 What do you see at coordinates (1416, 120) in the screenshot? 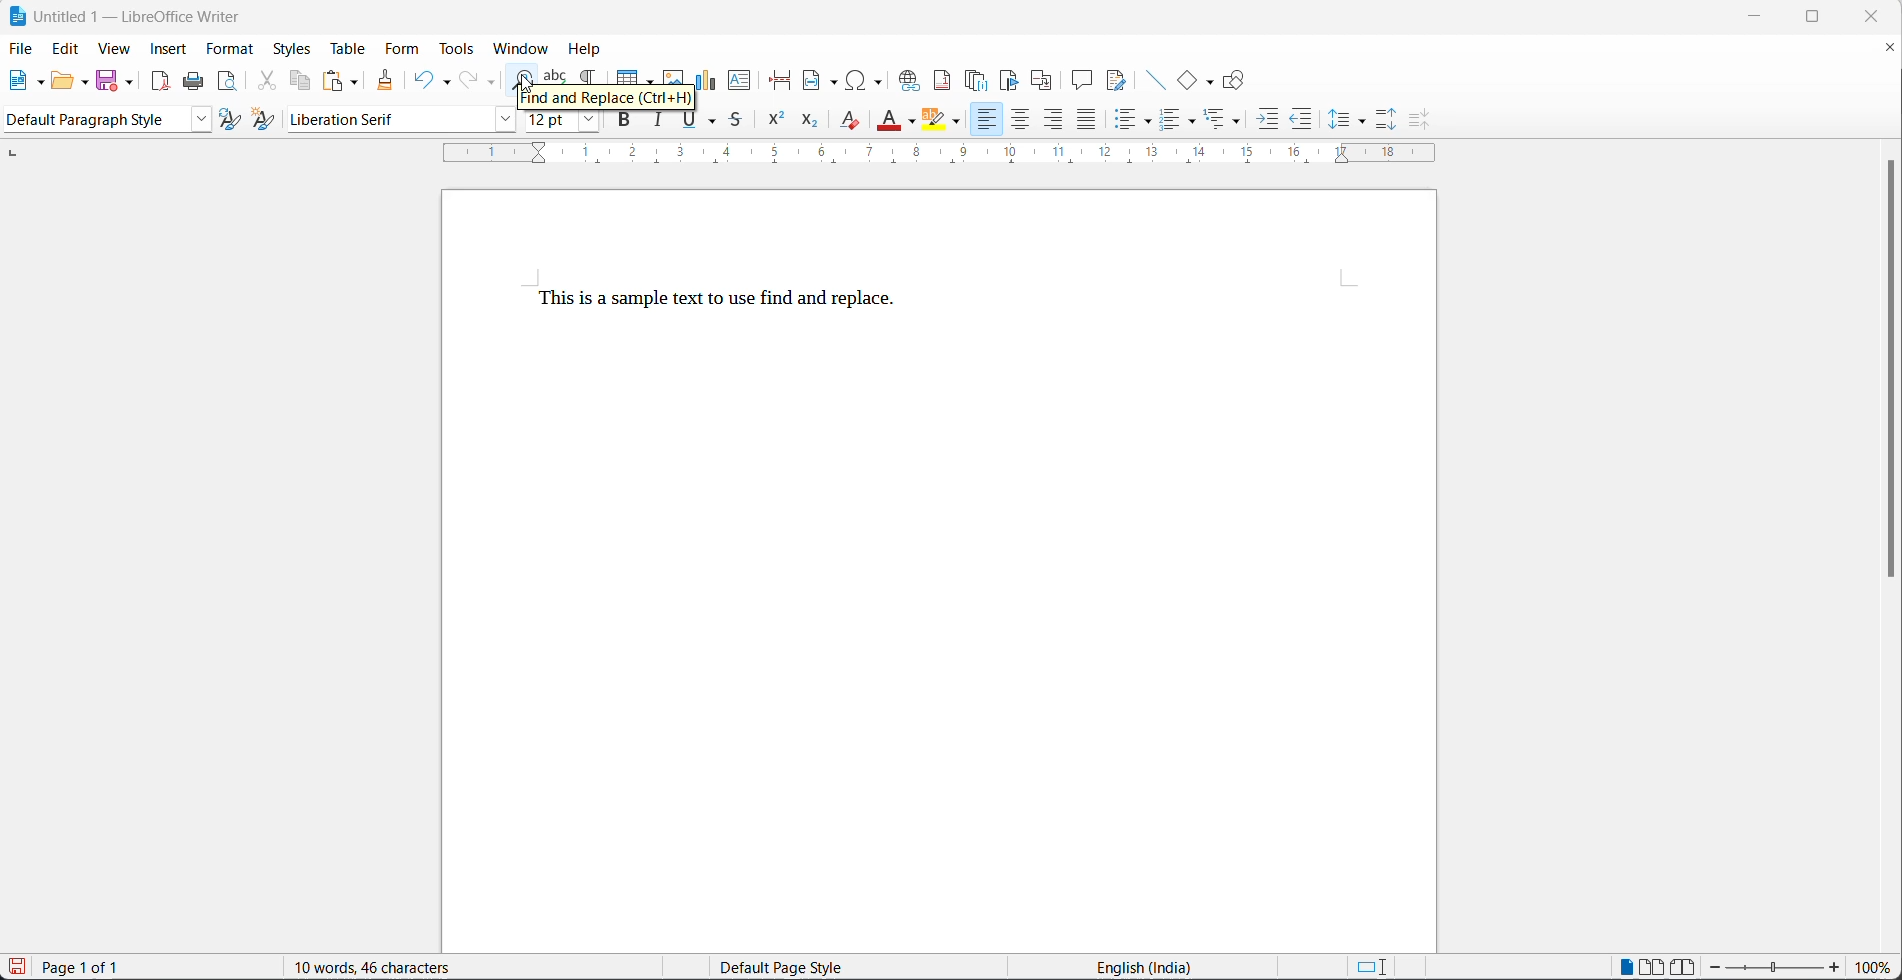
I see `decrease paragraph spacing` at bounding box center [1416, 120].